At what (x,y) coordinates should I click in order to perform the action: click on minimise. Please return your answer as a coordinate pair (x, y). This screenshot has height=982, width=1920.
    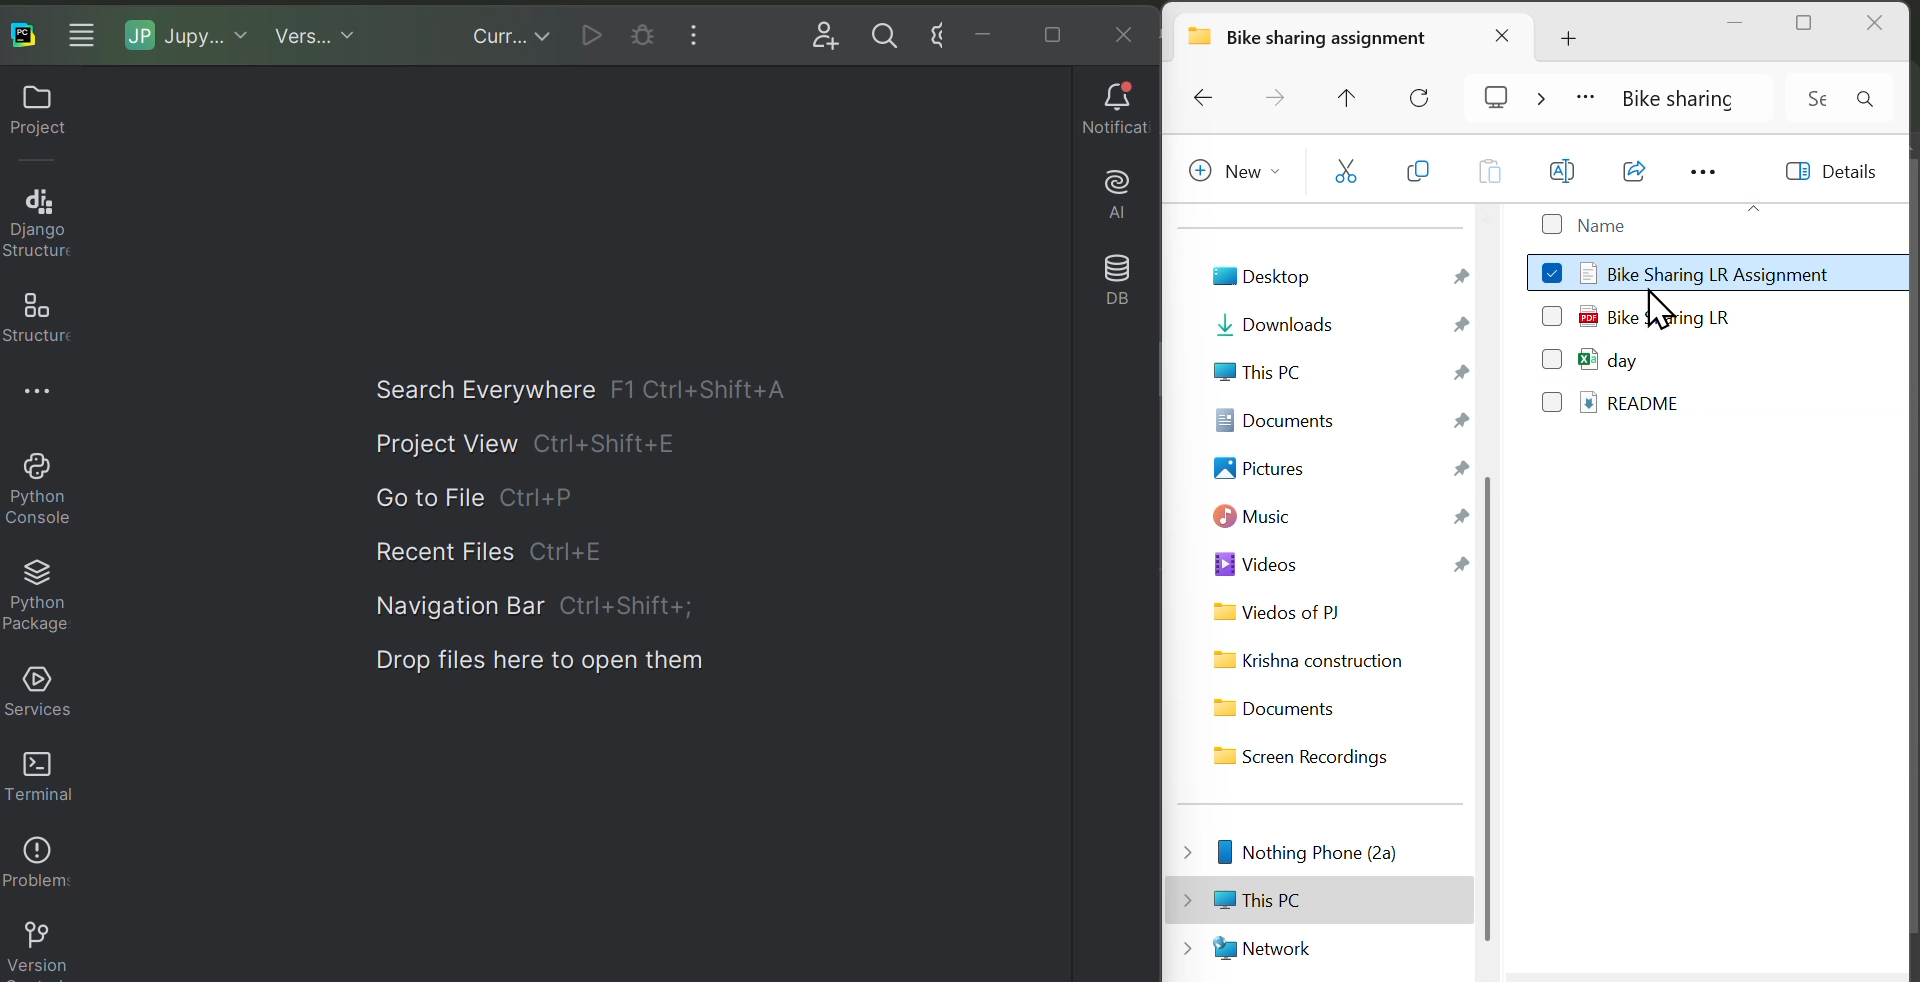
    Looking at the image, I should click on (987, 34).